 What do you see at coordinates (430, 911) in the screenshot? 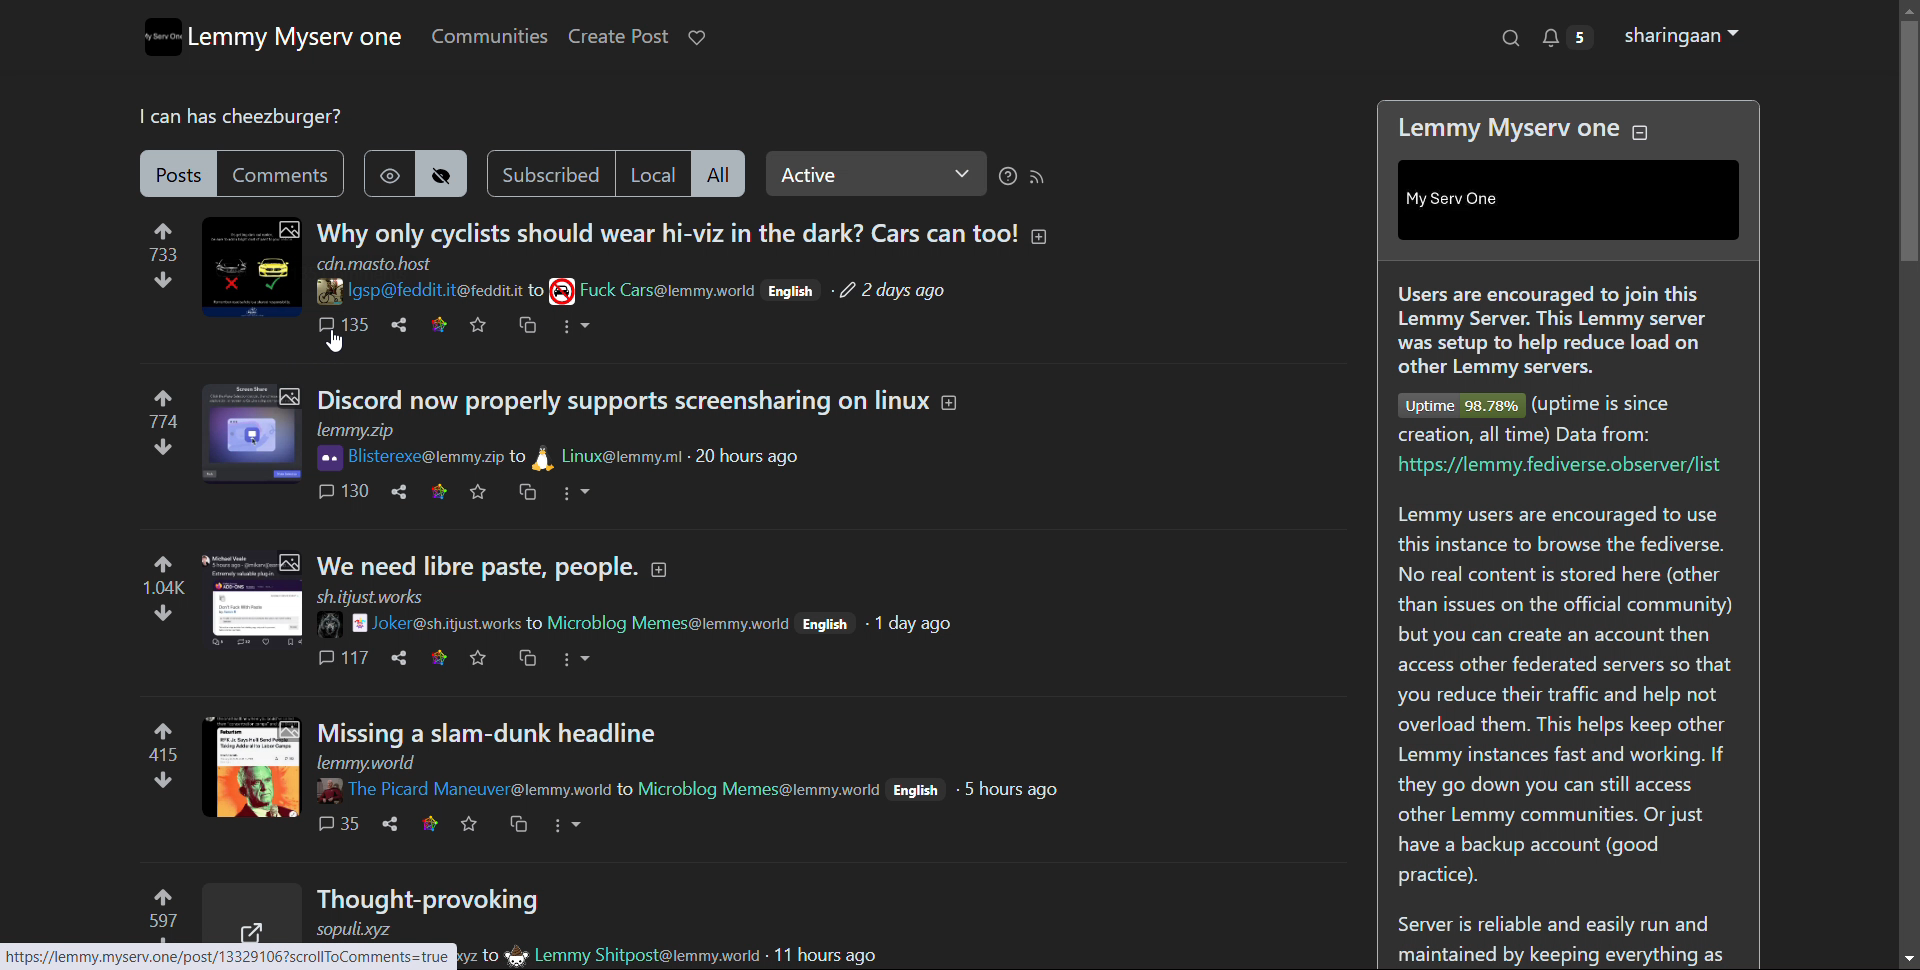
I see `Thought-provoking
crore` at bounding box center [430, 911].